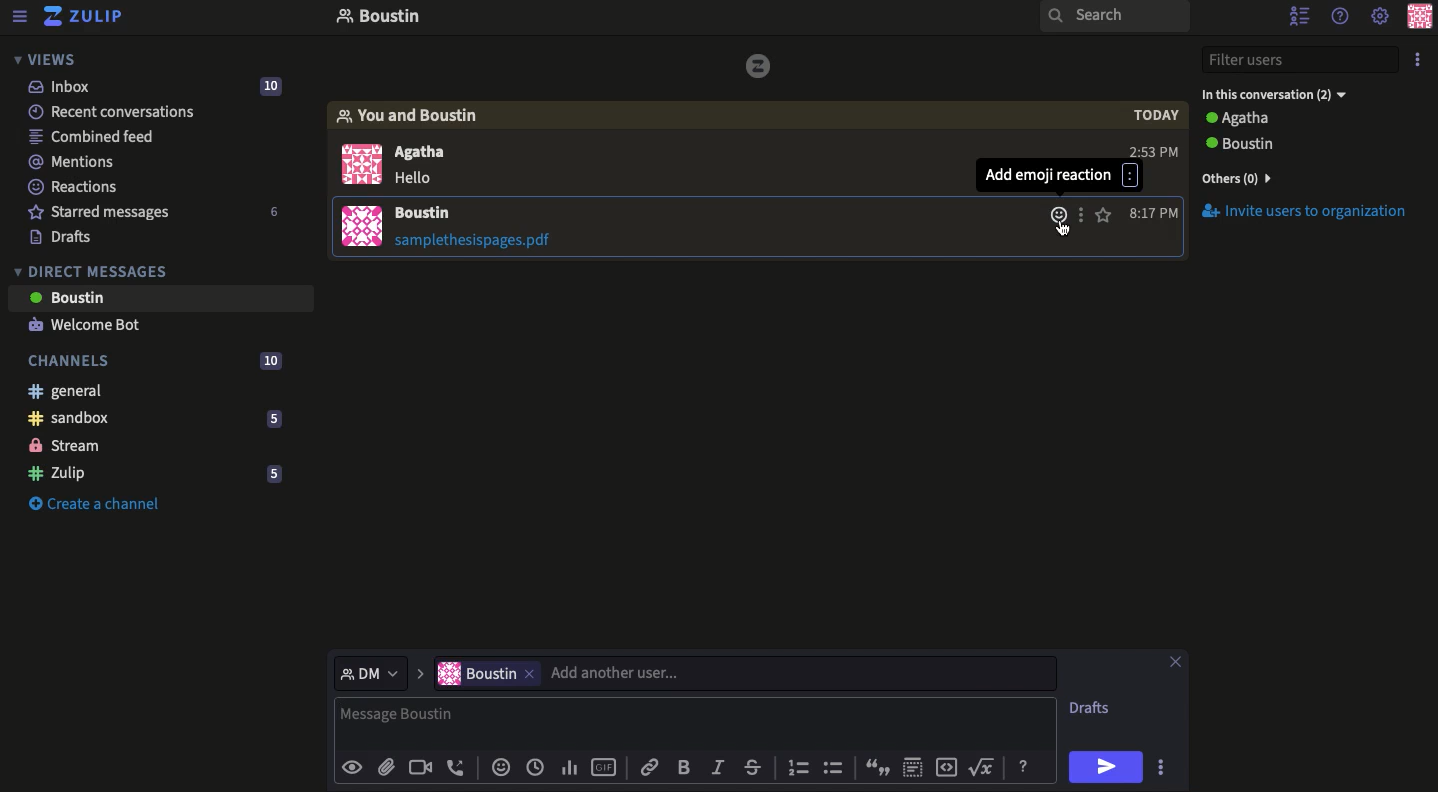 The width and height of the screenshot is (1438, 792). I want to click on Close, so click(1174, 659).